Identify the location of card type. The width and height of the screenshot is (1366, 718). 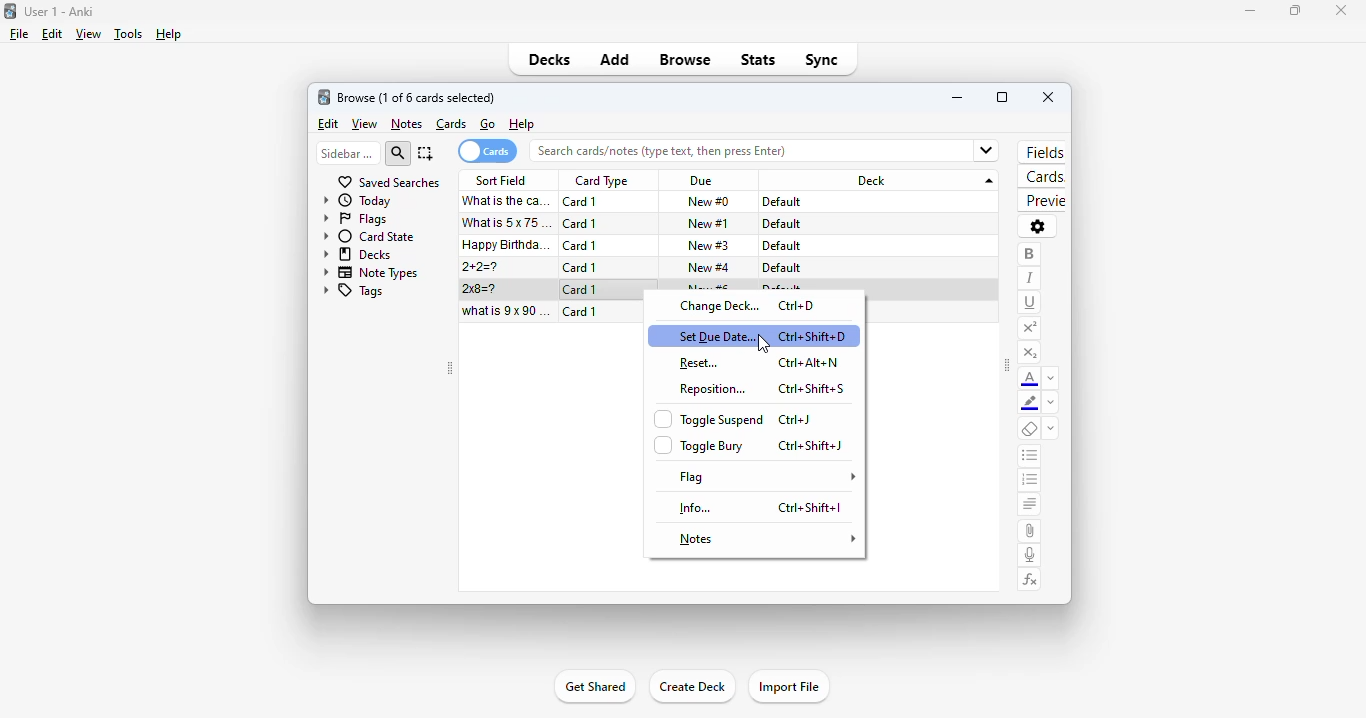
(601, 181).